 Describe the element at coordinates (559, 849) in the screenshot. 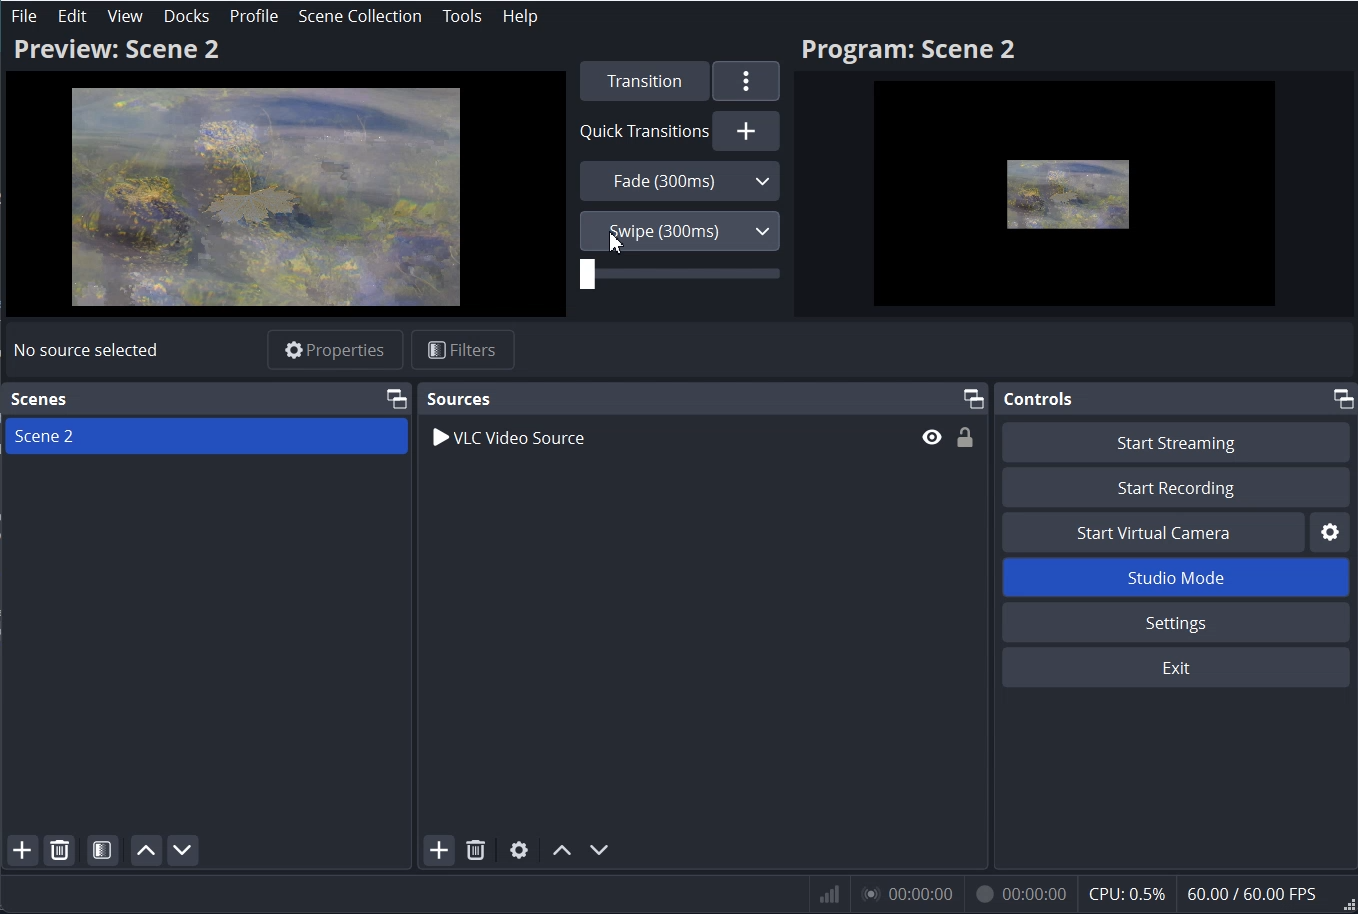

I see `Move Source Up` at that location.